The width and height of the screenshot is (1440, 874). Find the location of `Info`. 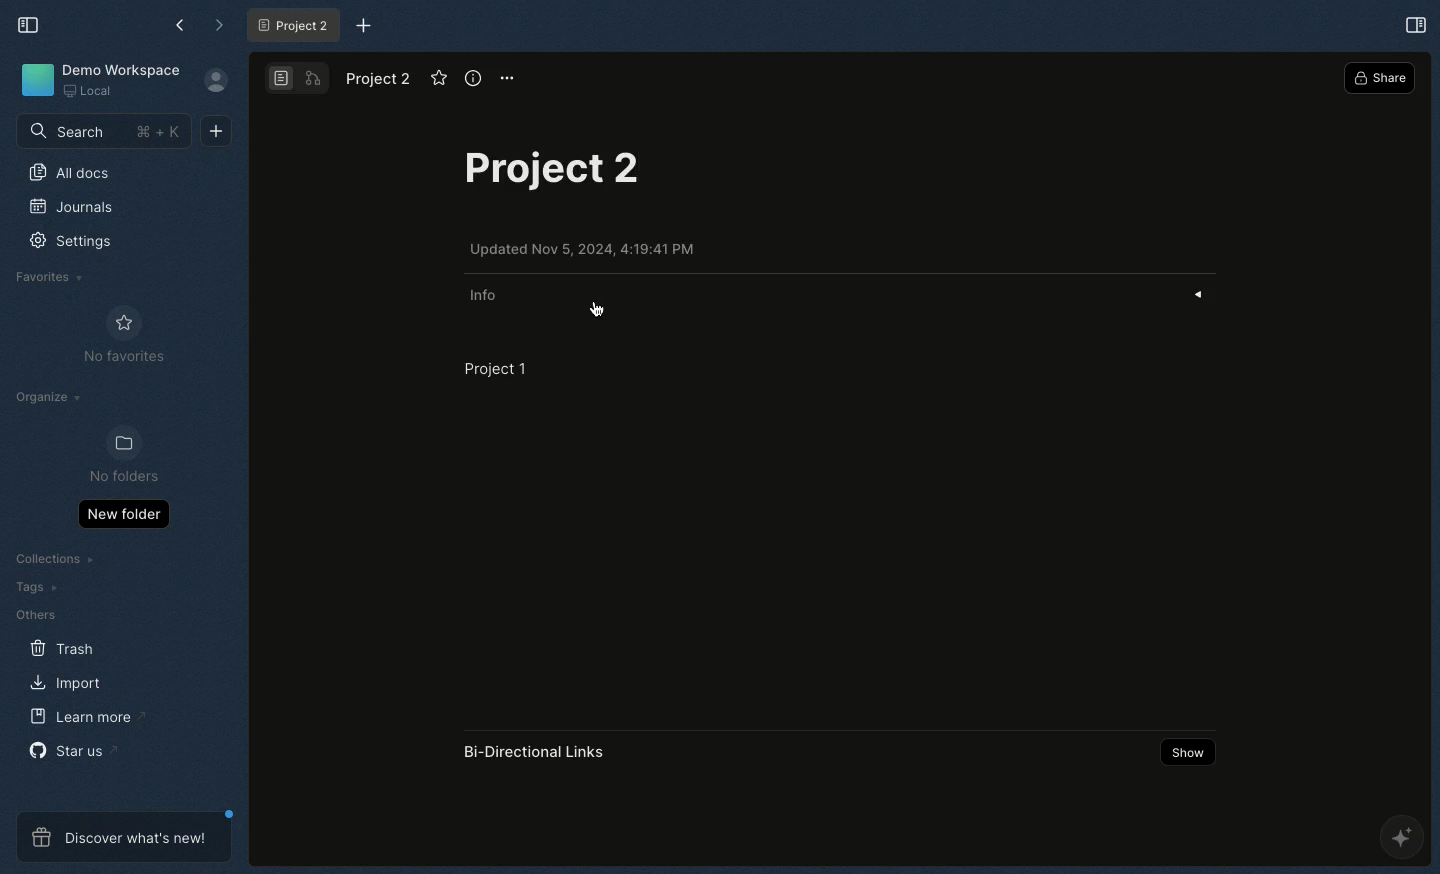

Info is located at coordinates (487, 295).